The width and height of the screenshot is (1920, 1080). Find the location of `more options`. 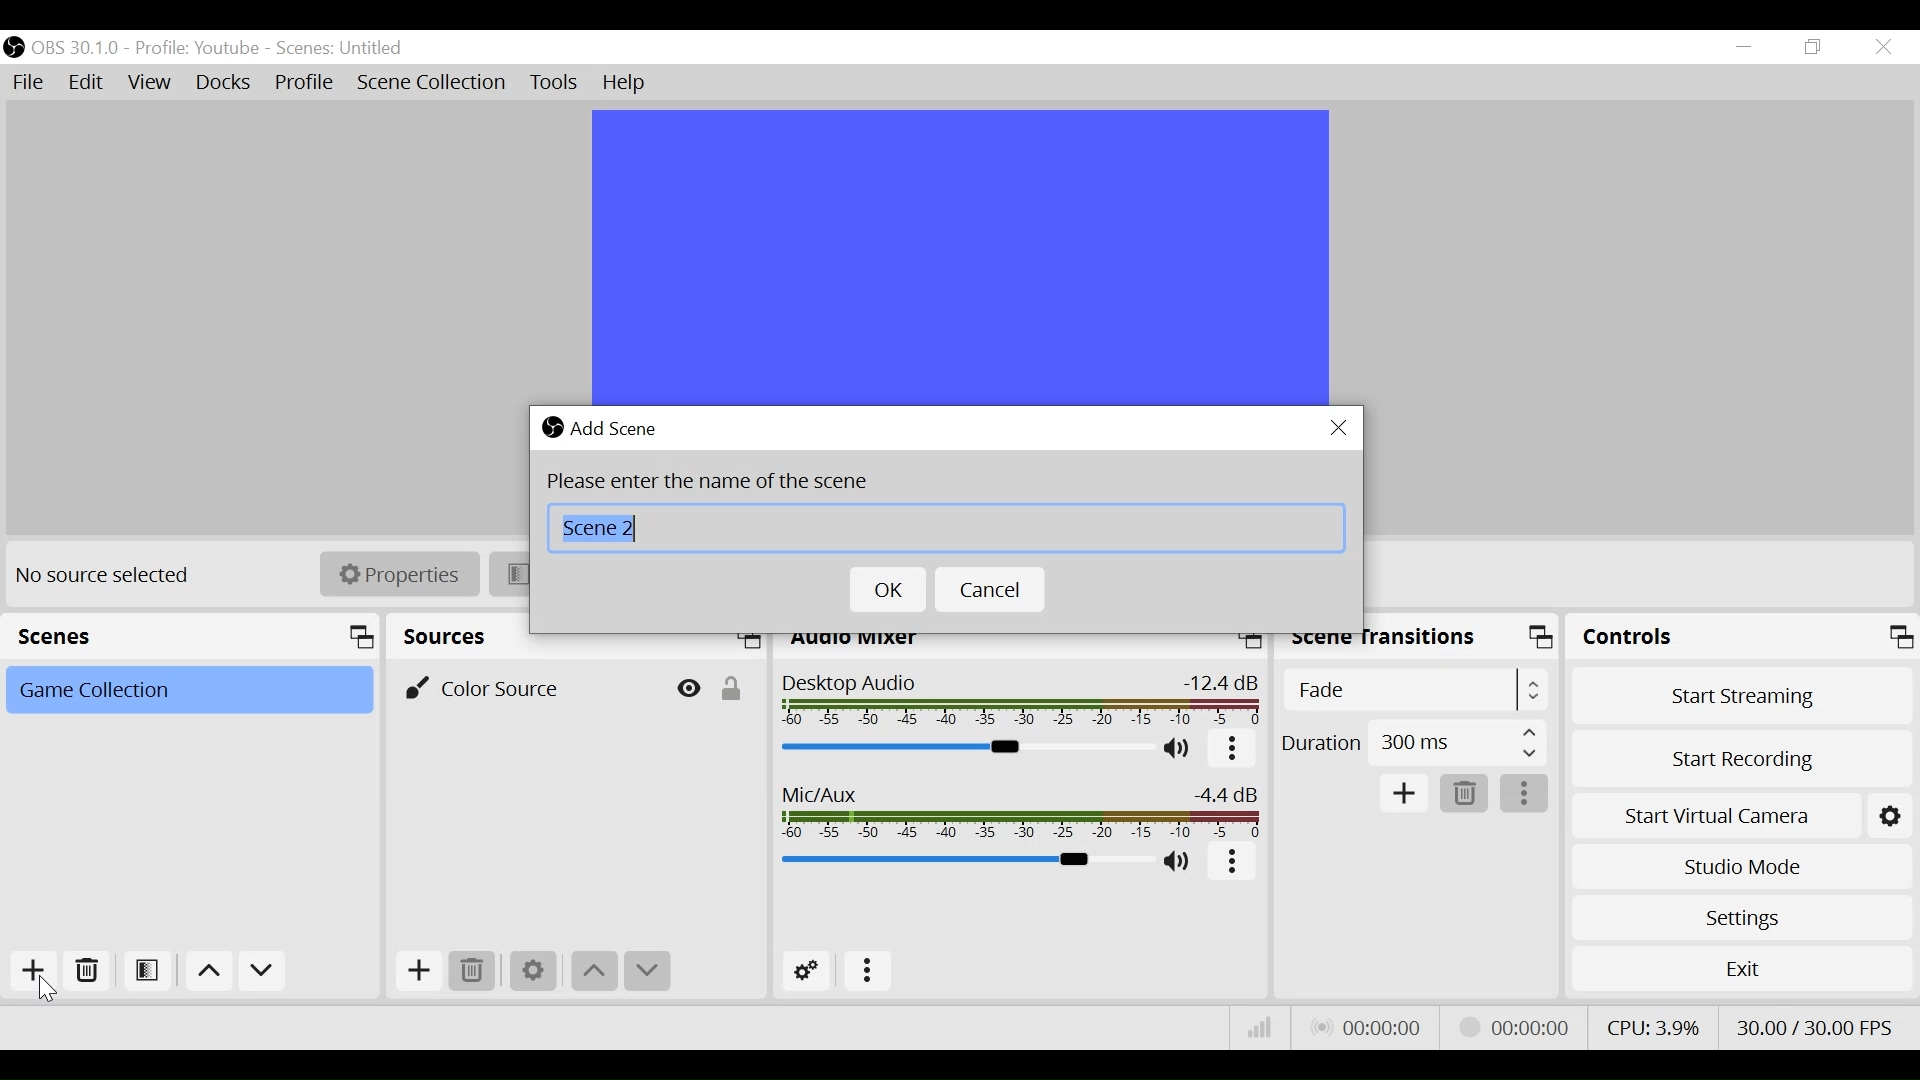

more options is located at coordinates (1231, 751).